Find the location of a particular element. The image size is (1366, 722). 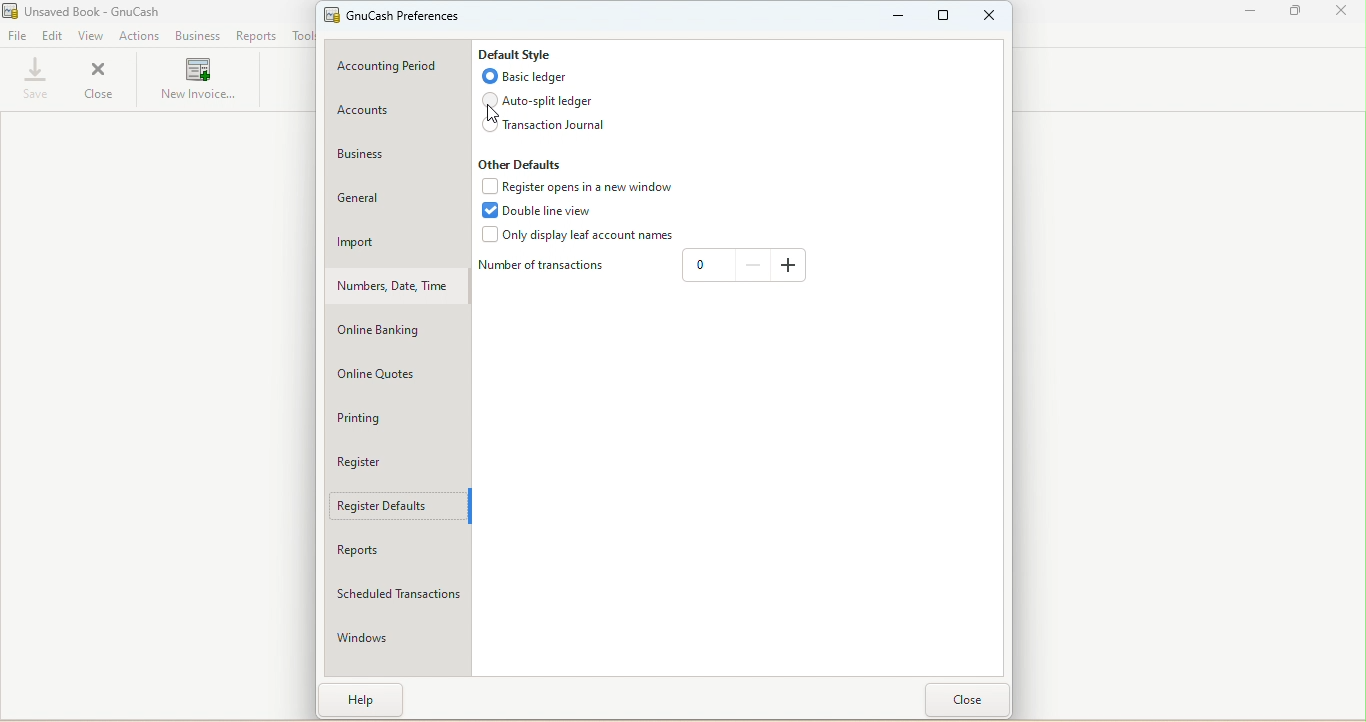

Business is located at coordinates (198, 38).